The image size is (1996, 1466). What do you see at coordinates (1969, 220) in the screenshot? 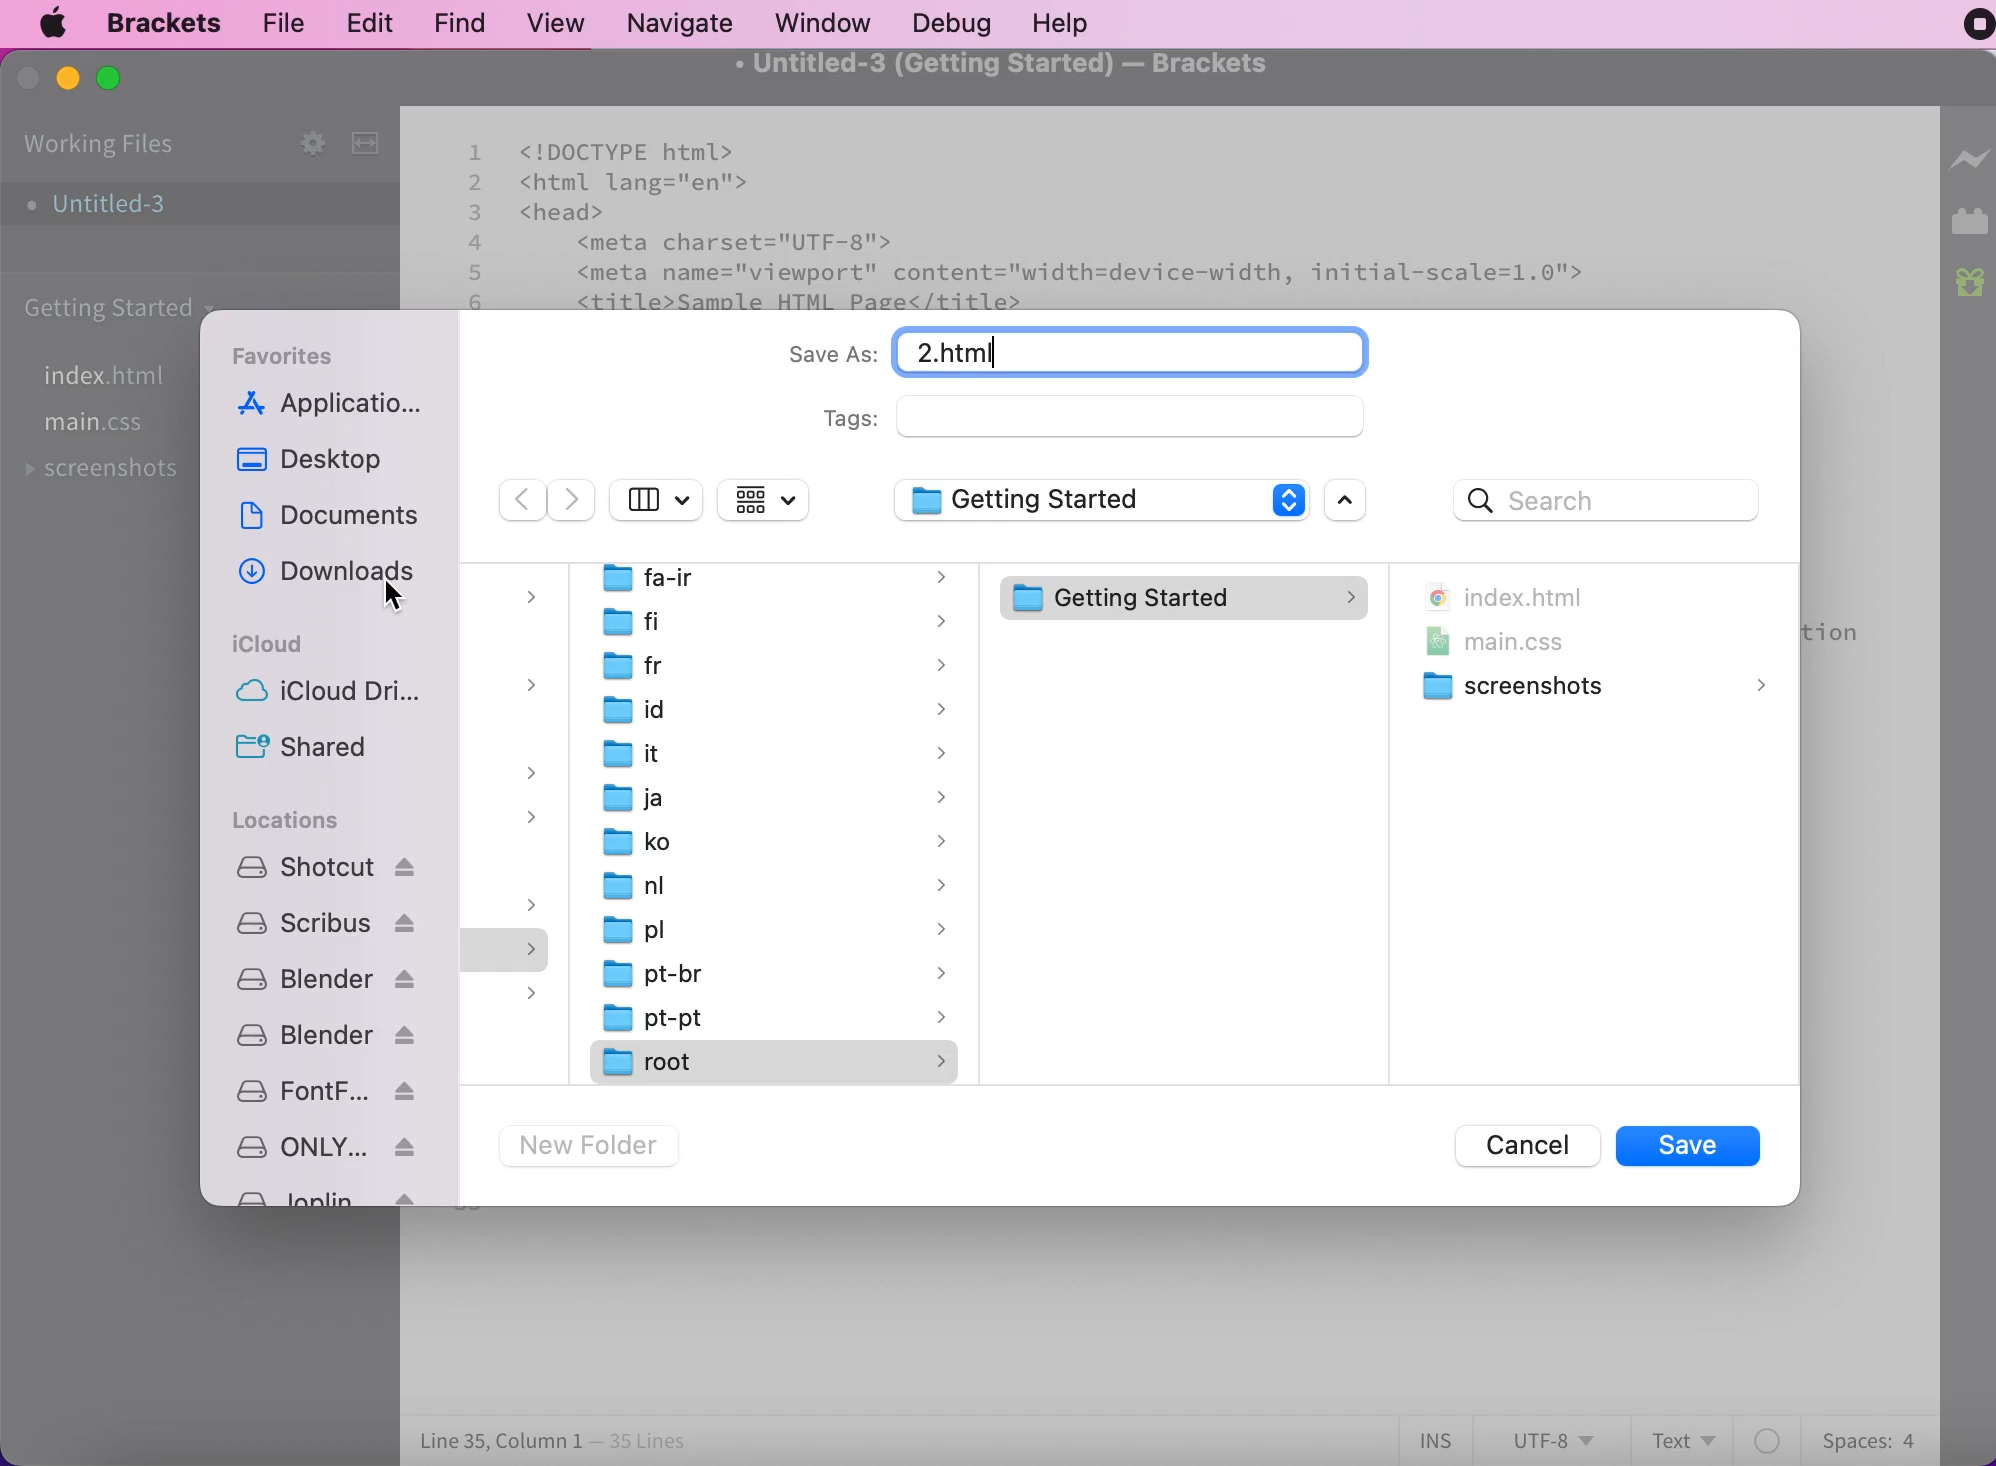
I see `extension manager` at bounding box center [1969, 220].